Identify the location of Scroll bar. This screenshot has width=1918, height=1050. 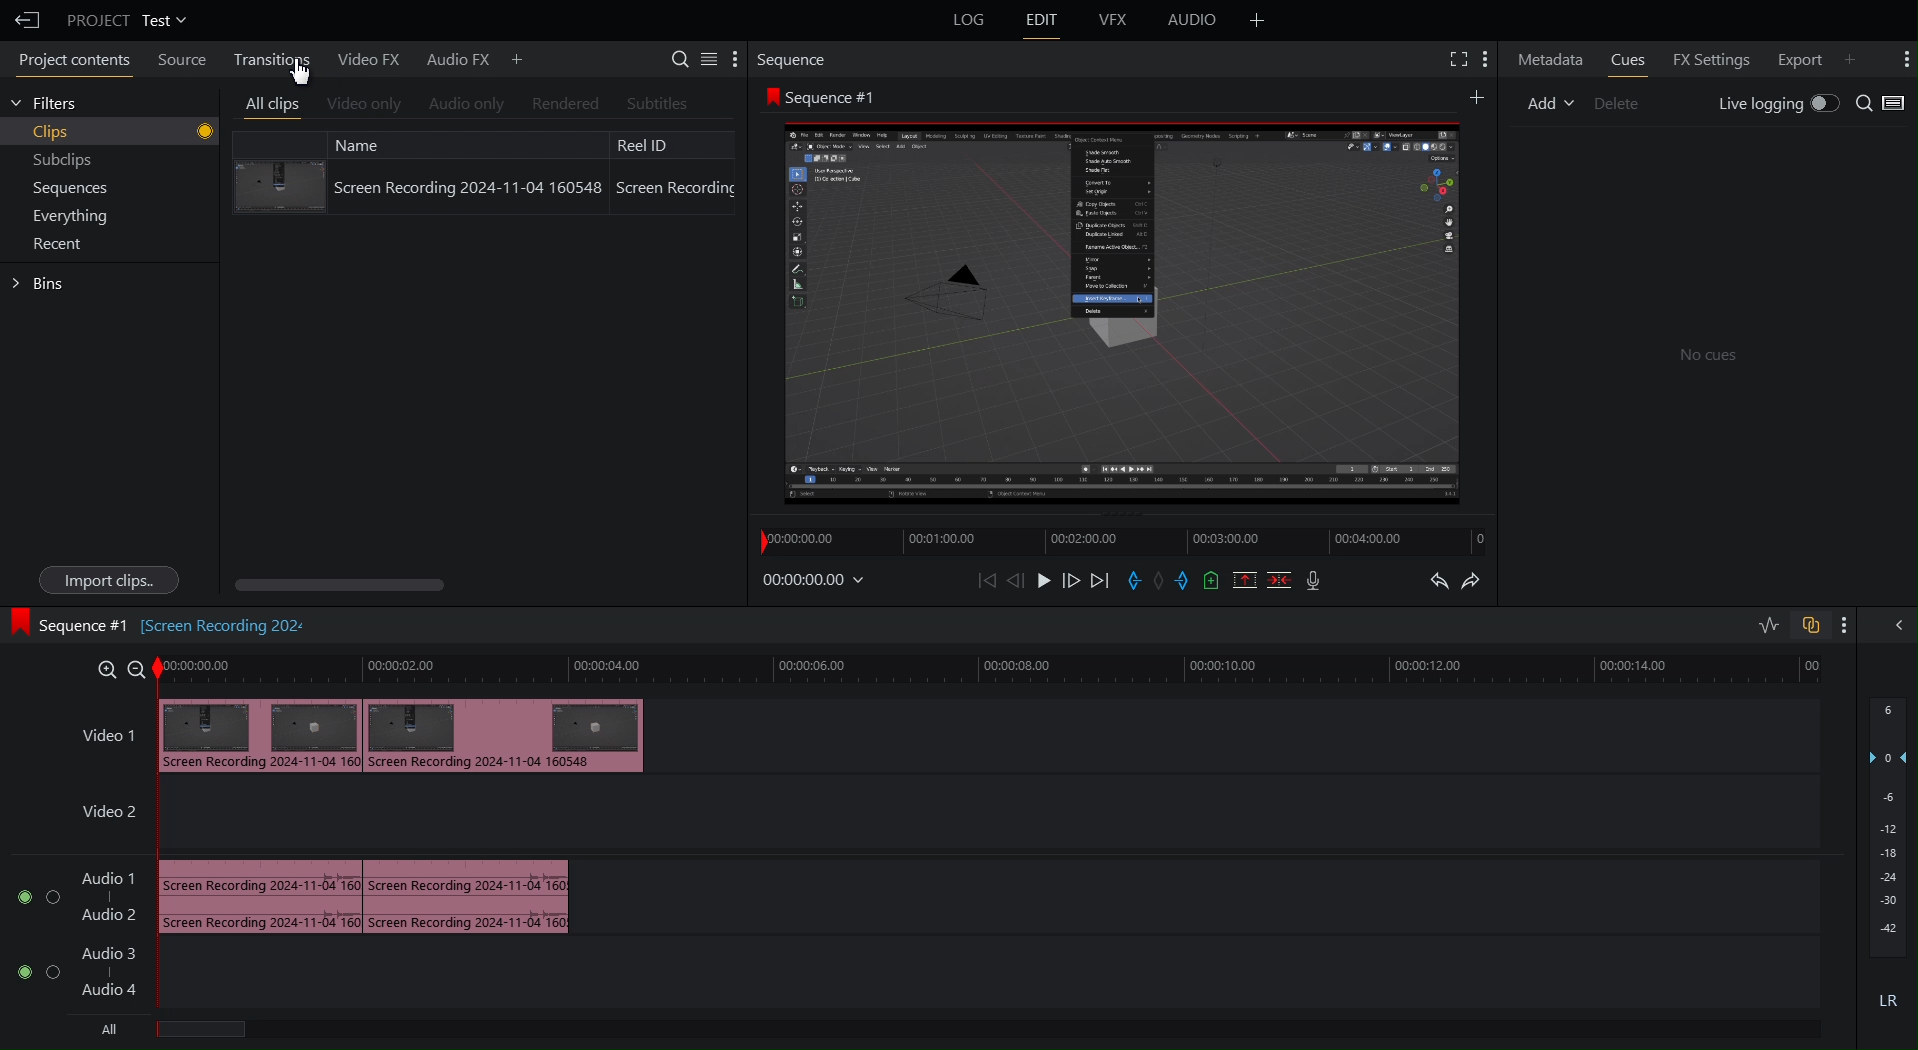
(372, 585).